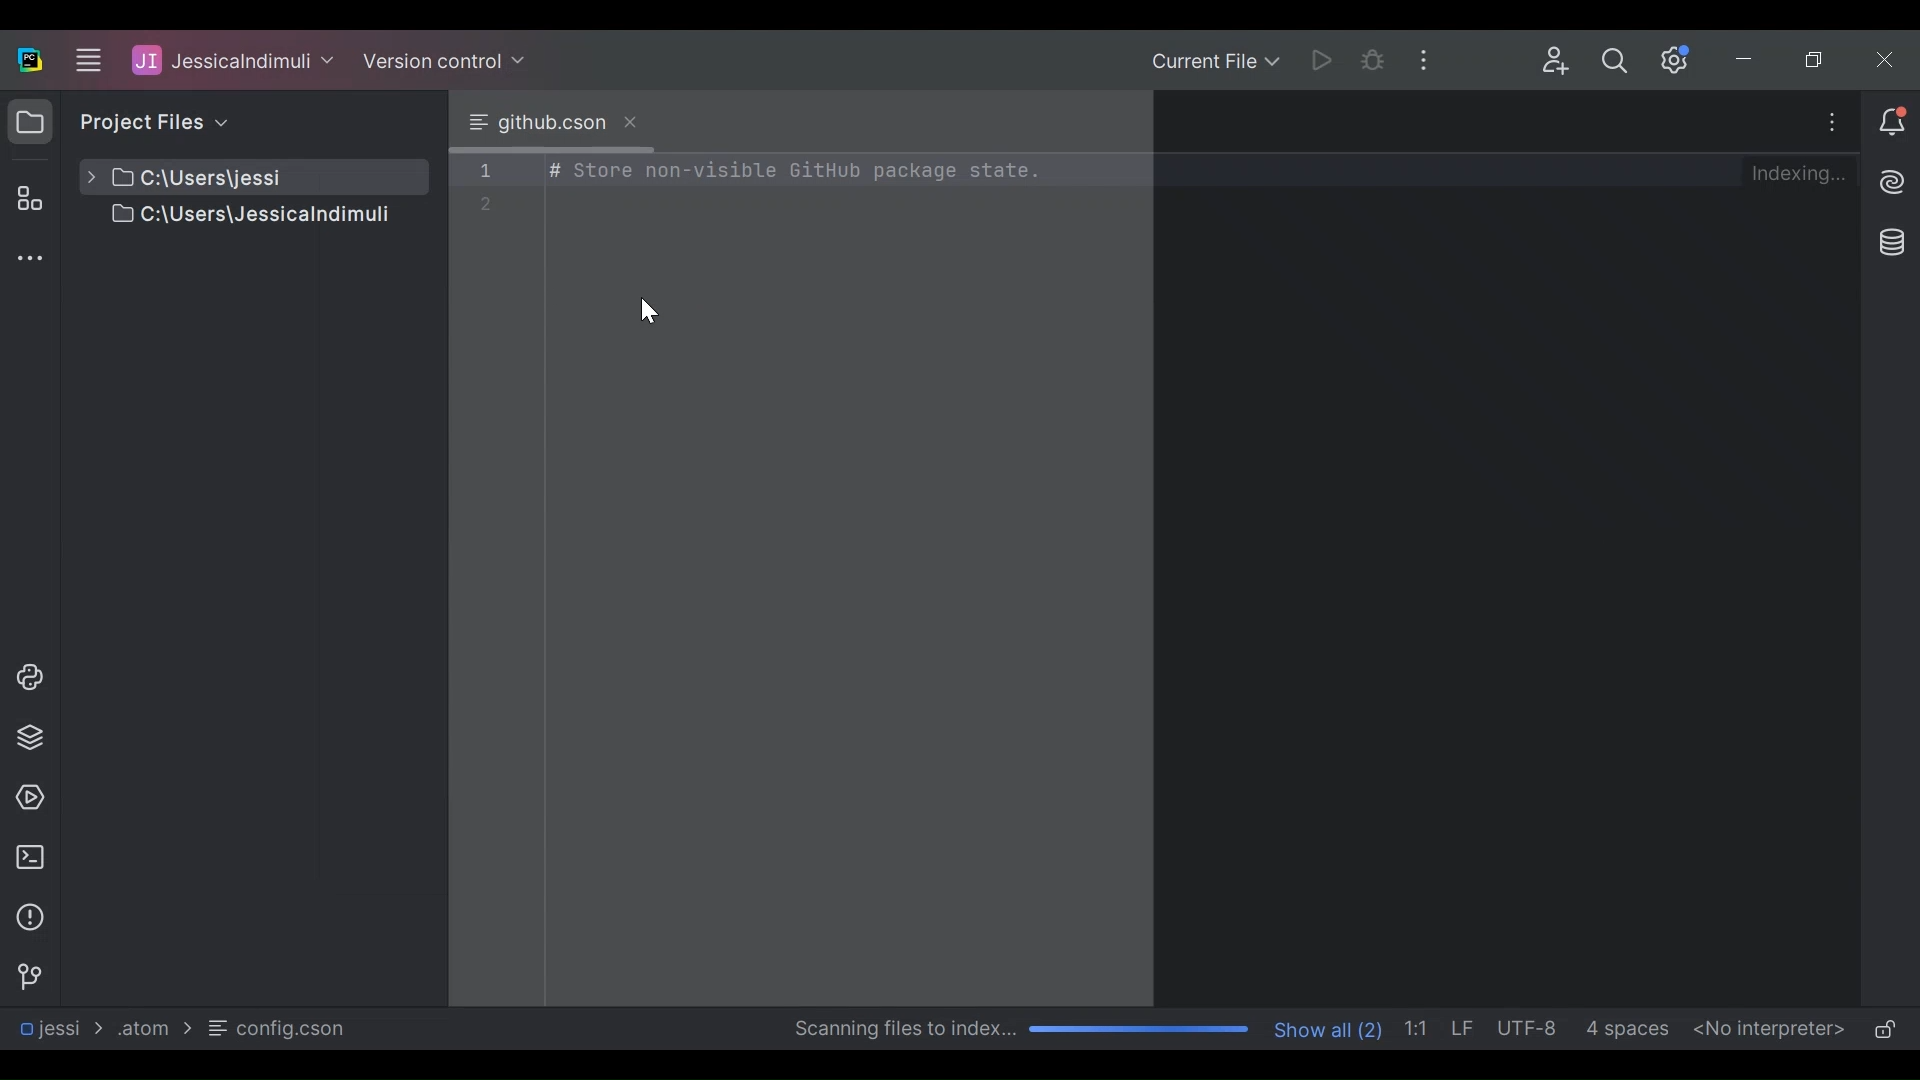 The height and width of the screenshot is (1080, 1920). I want to click on Current File, so click(1214, 61).